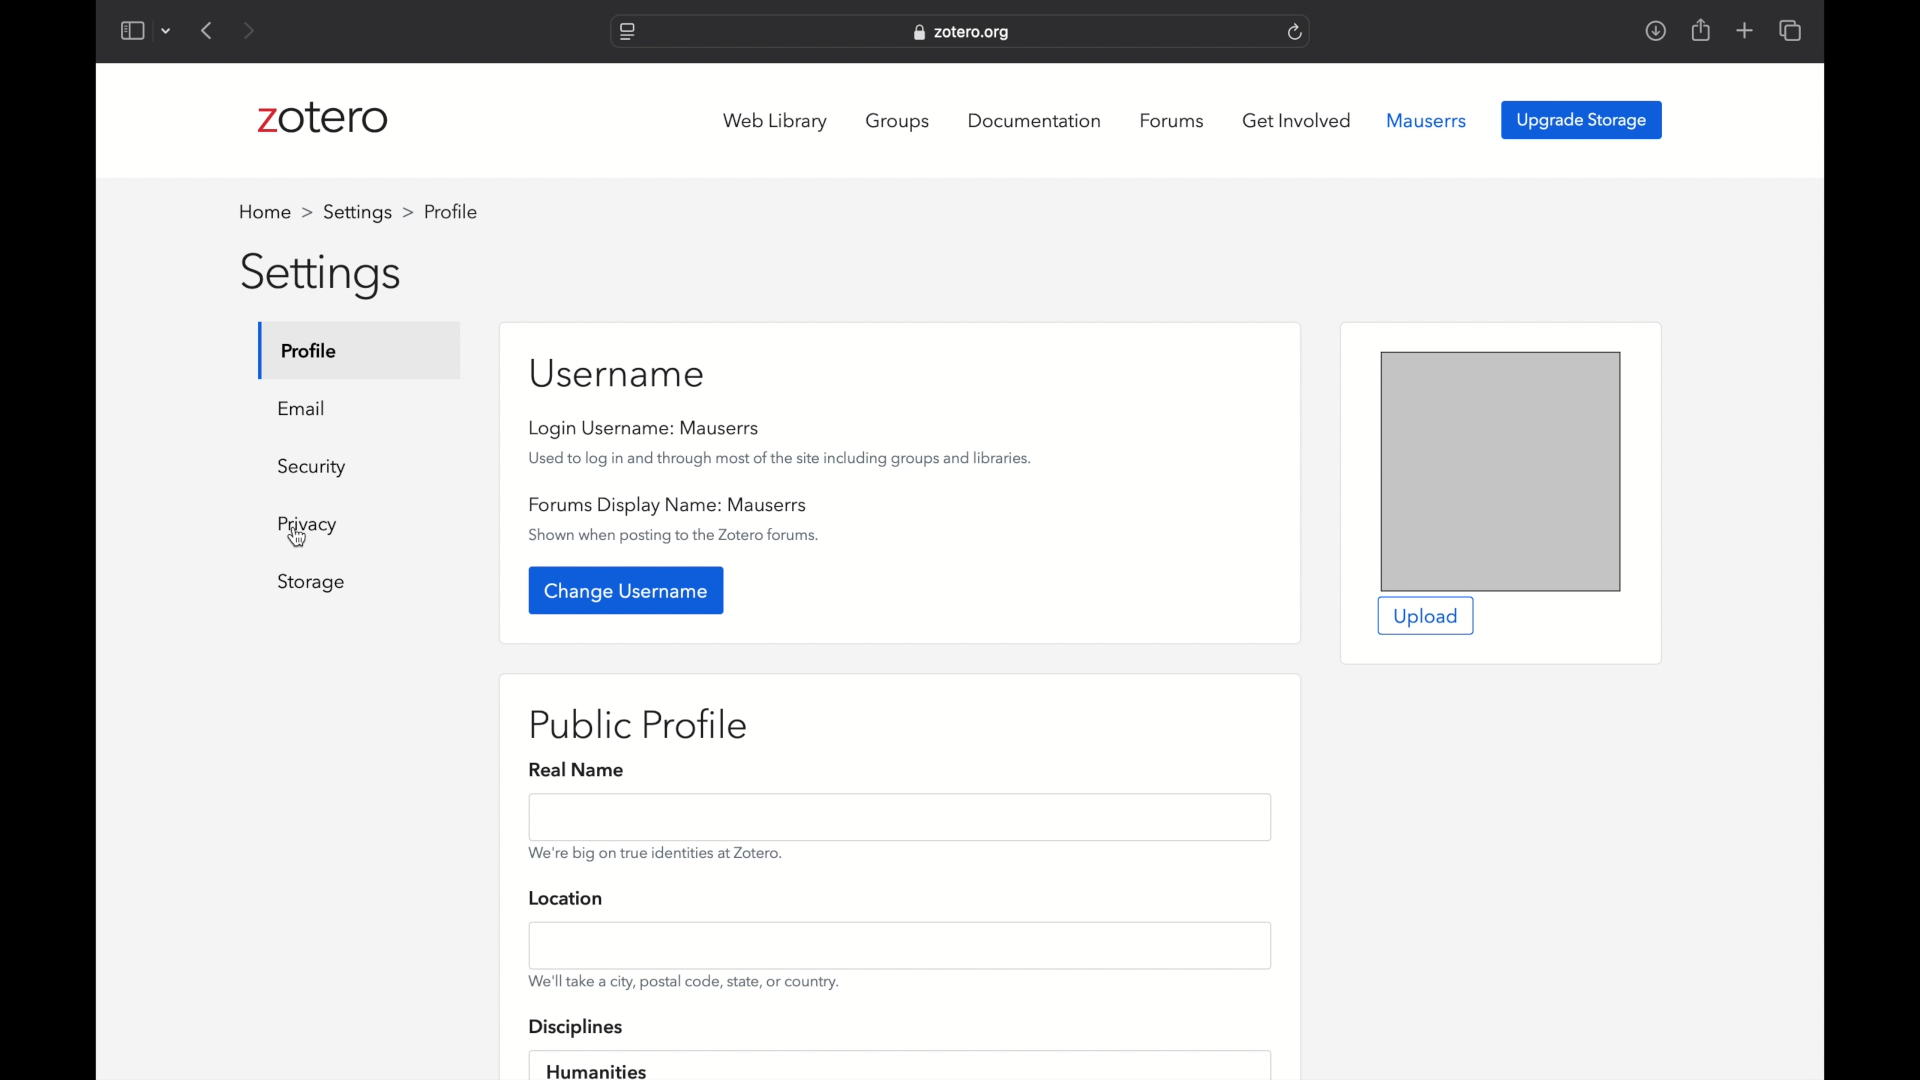  I want to click on profile, so click(311, 350).